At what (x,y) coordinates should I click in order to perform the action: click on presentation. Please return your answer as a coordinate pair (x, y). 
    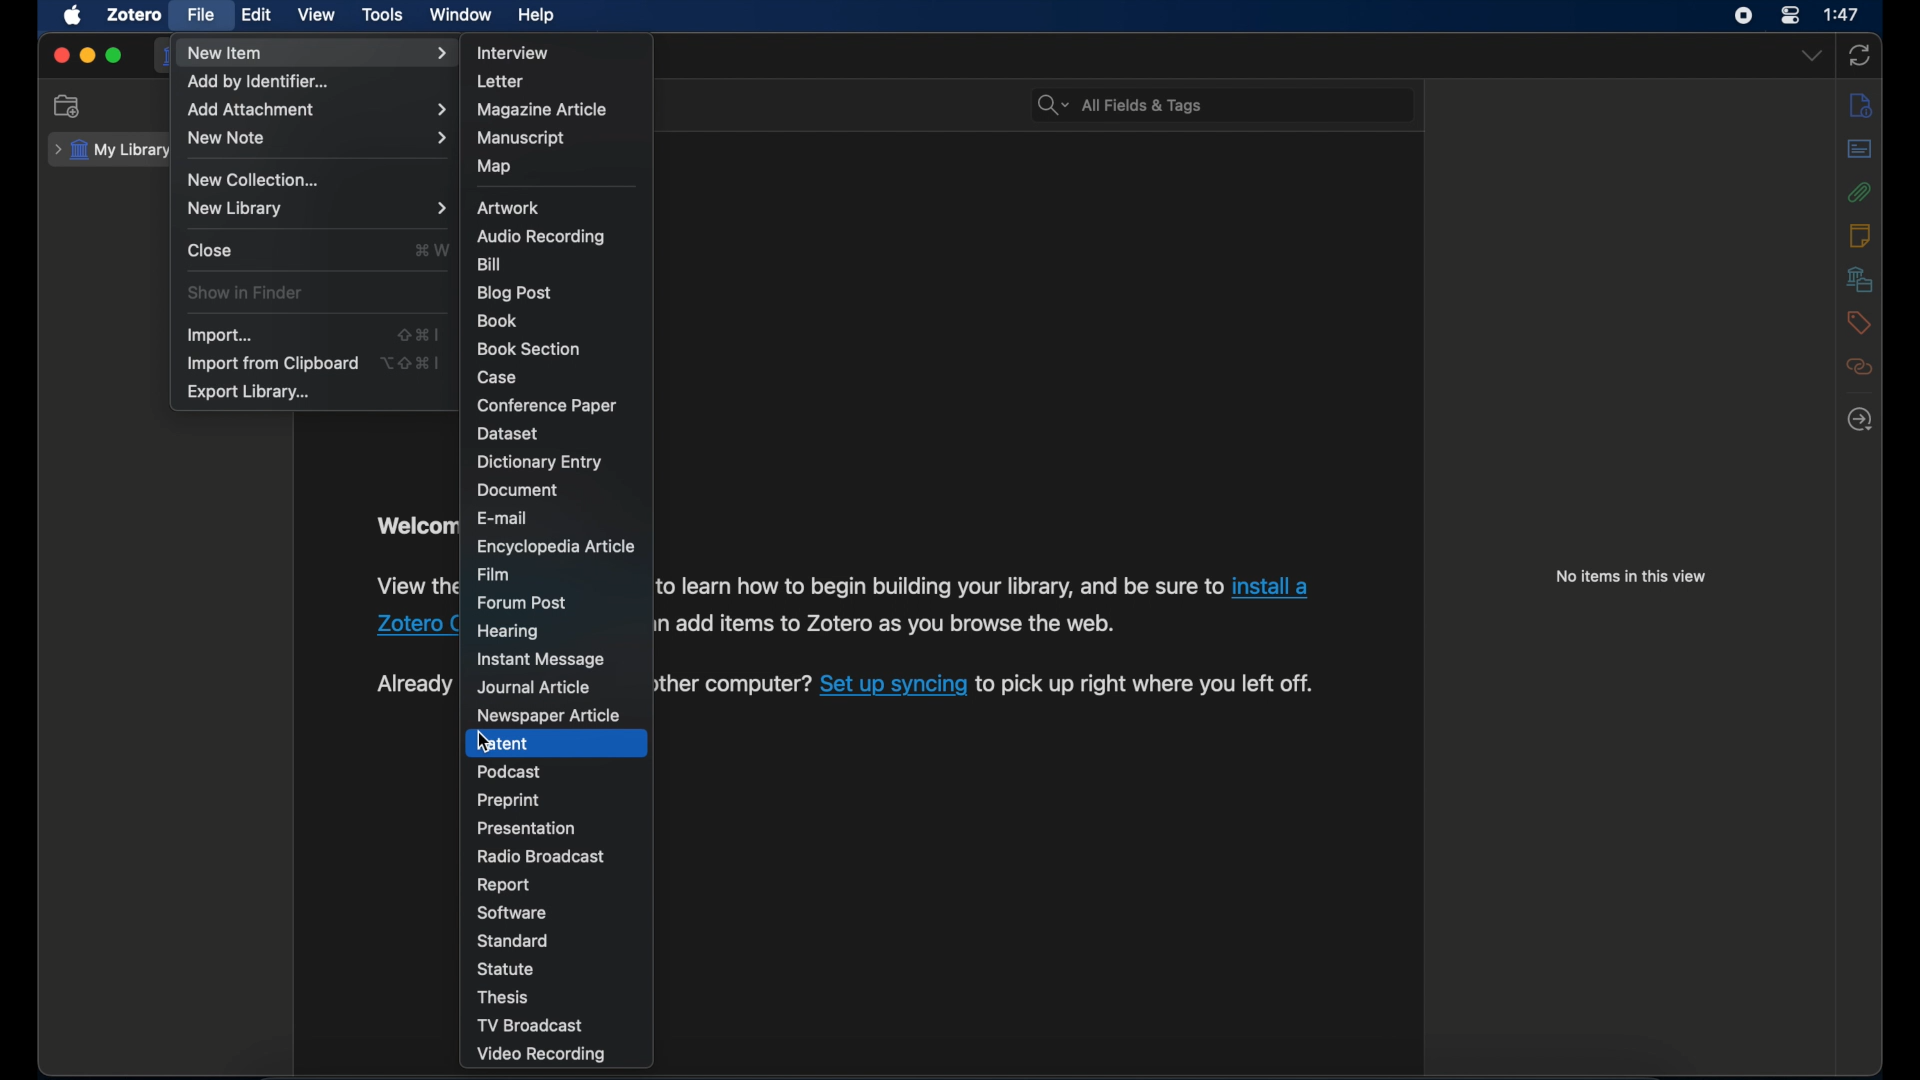
    Looking at the image, I should click on (527, 827).